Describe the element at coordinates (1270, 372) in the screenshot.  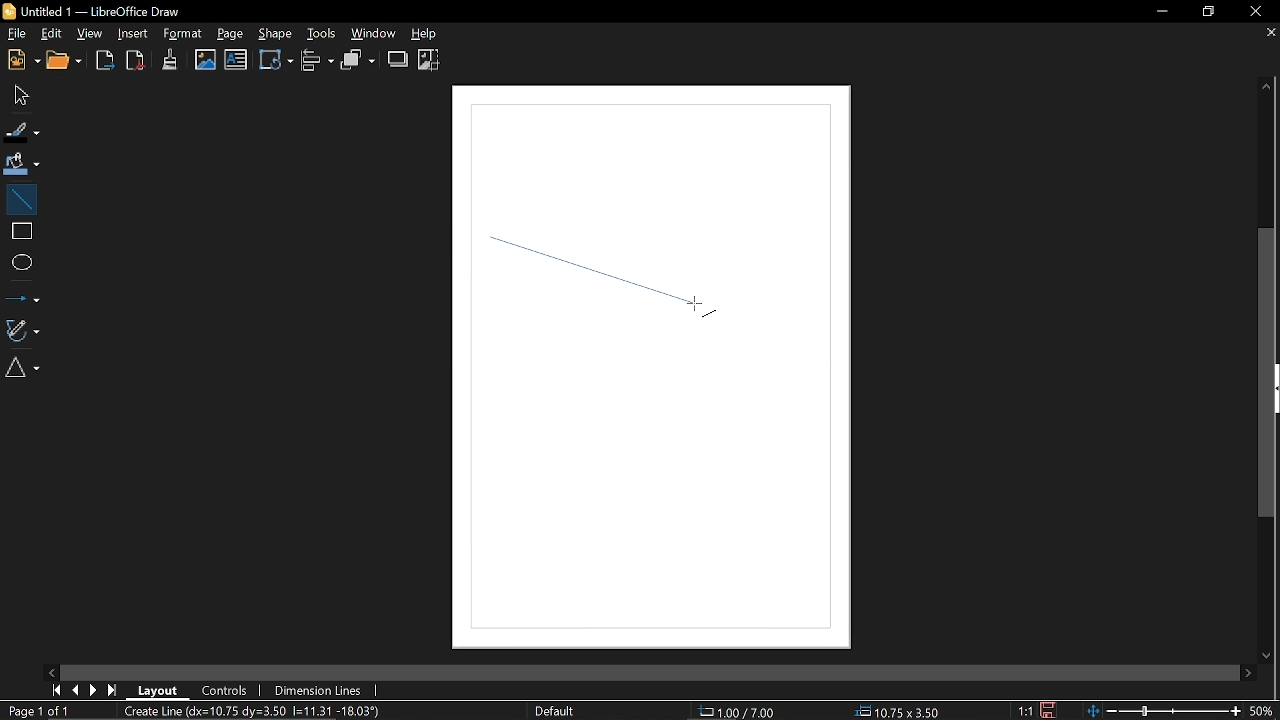
I see `Vertical scrollbar` at that location.